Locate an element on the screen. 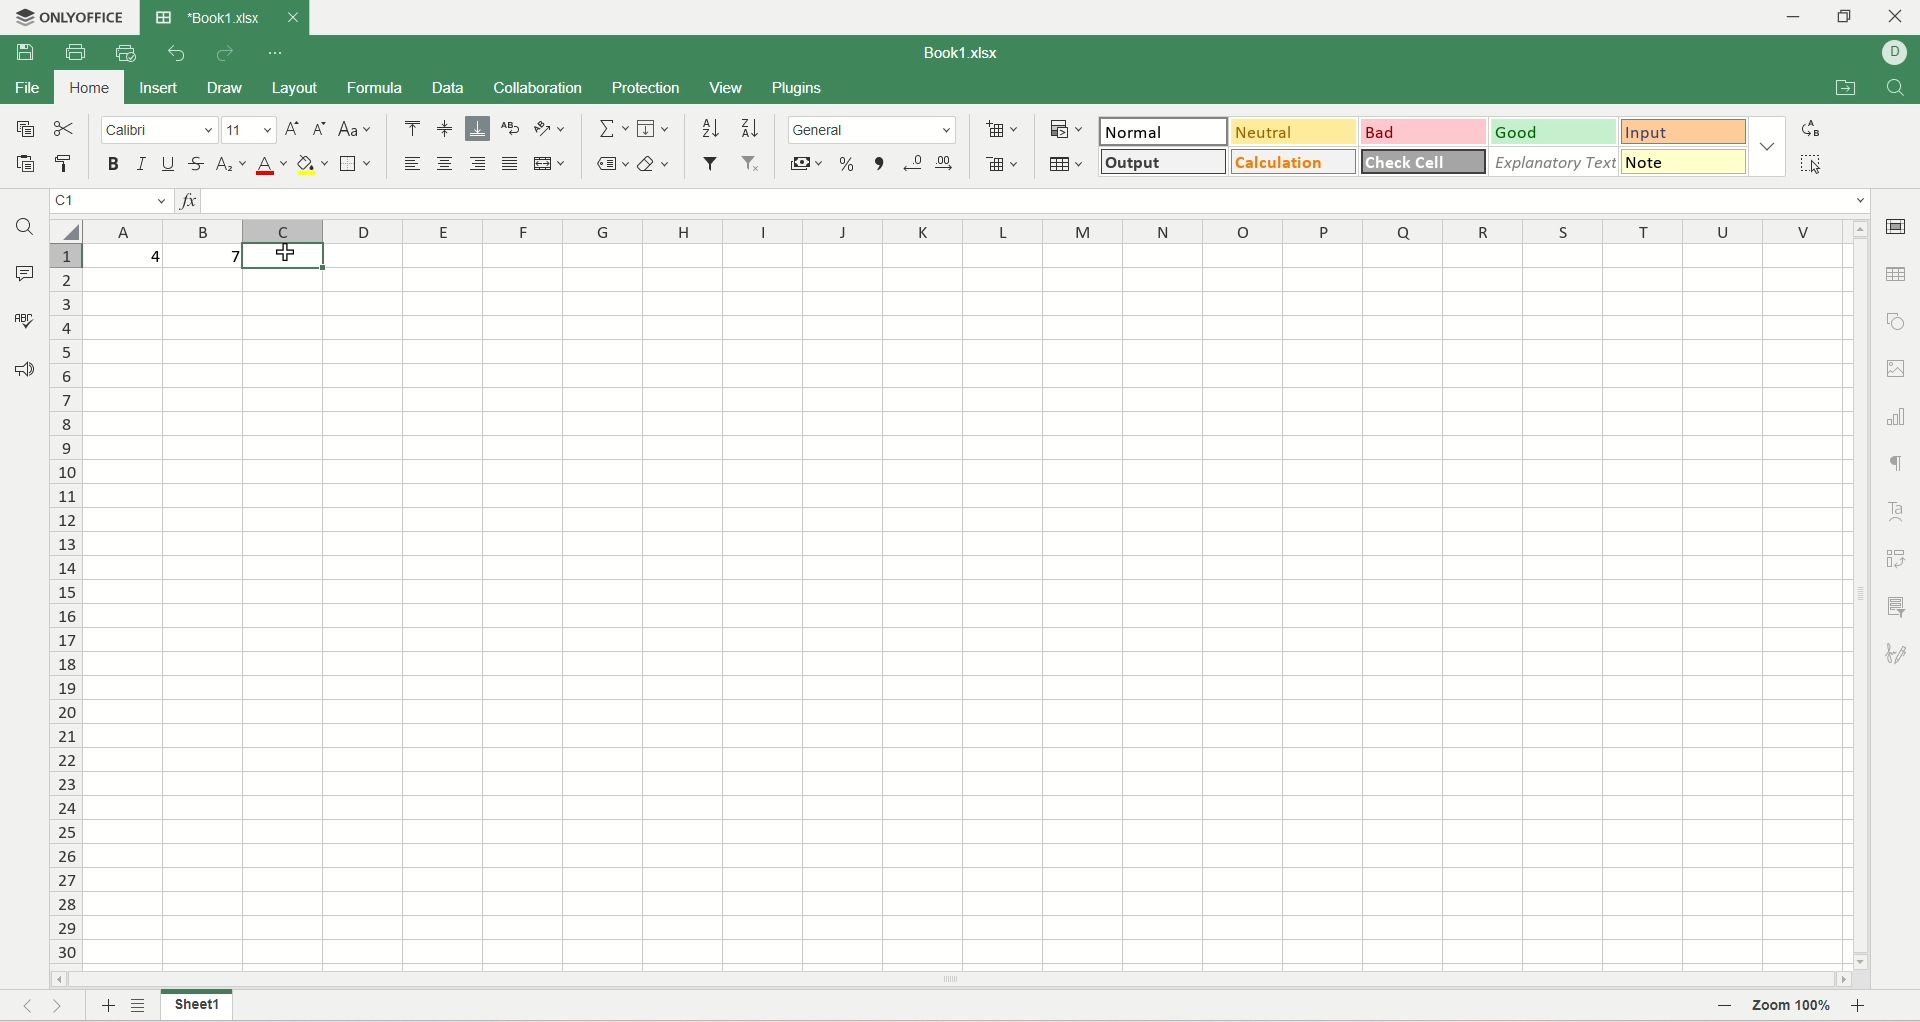 This screenshot has height=1022, width=1920. spell check is located at coordinates (23, 320).